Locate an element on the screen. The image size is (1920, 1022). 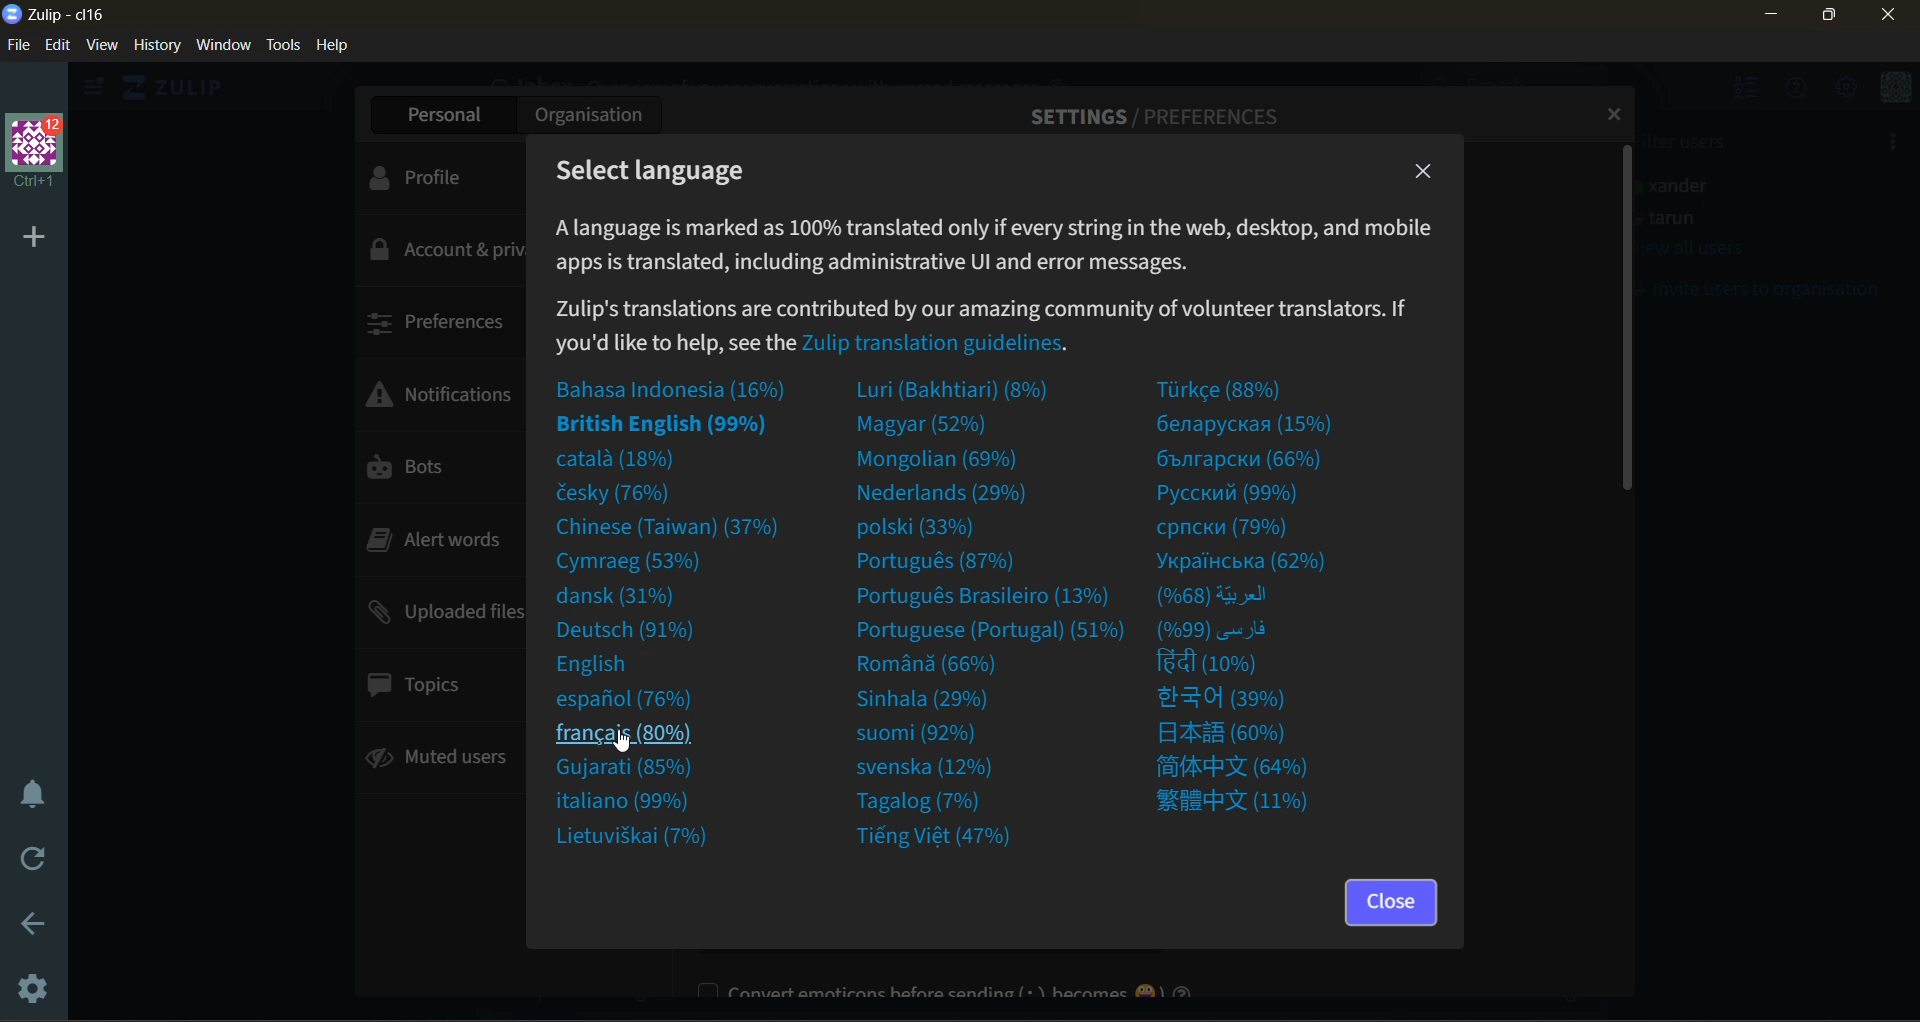
english is located at coordinates (609, 666).